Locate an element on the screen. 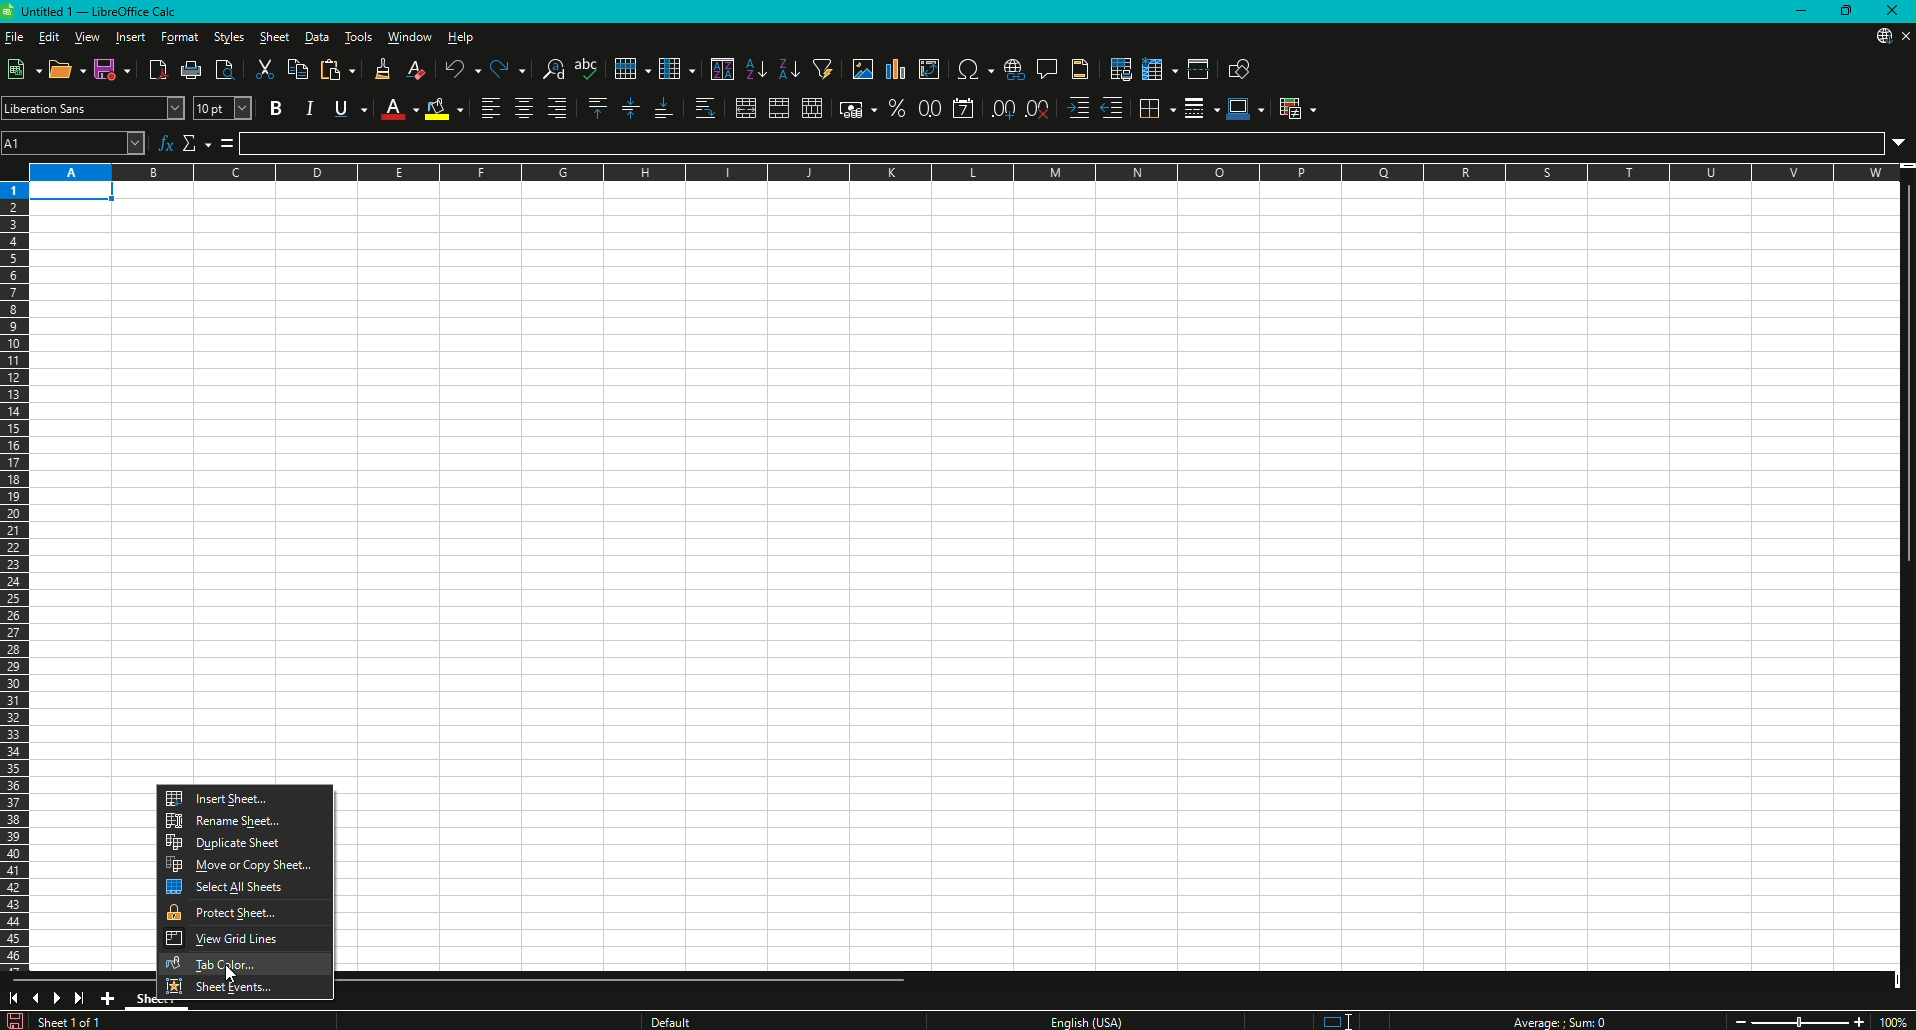  Font Color is located at coordinates (399, 109).